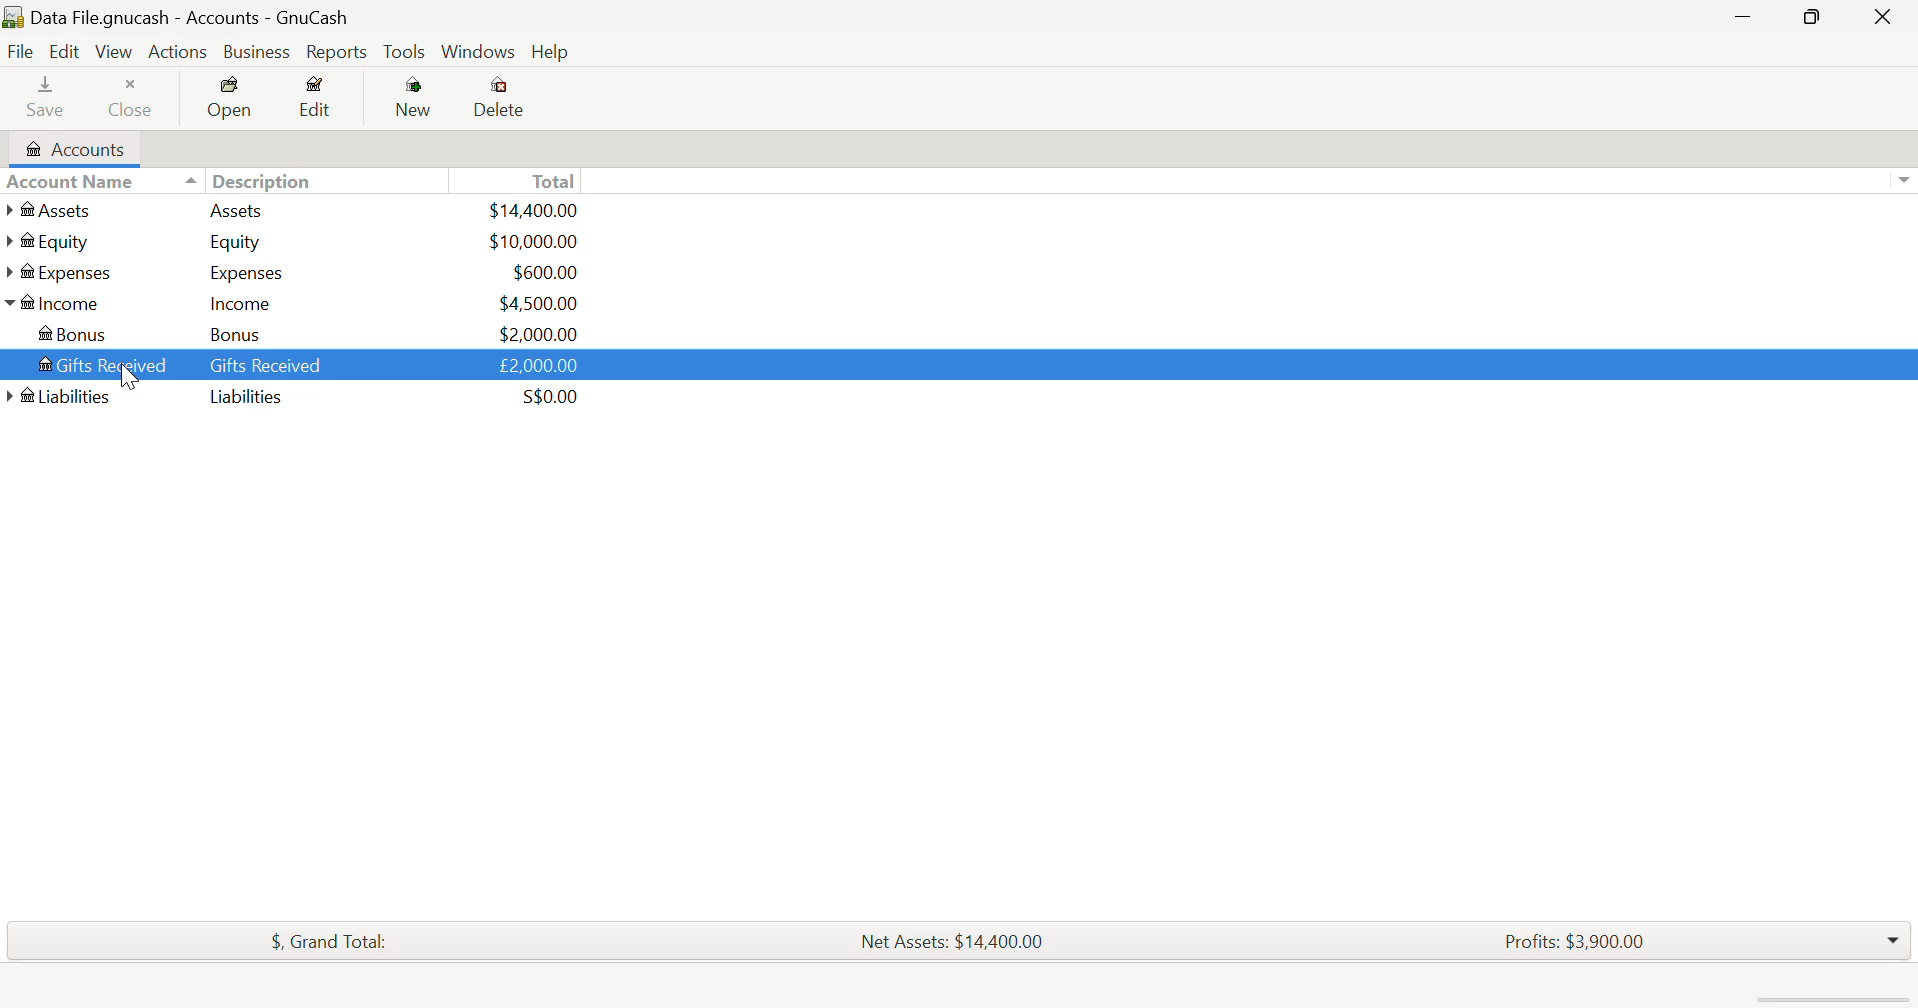 The image size is (1918, 1008). What do you see at coordinates (550, 50) in the screenshot?
I see `Help` at bounding box center [550, 50].